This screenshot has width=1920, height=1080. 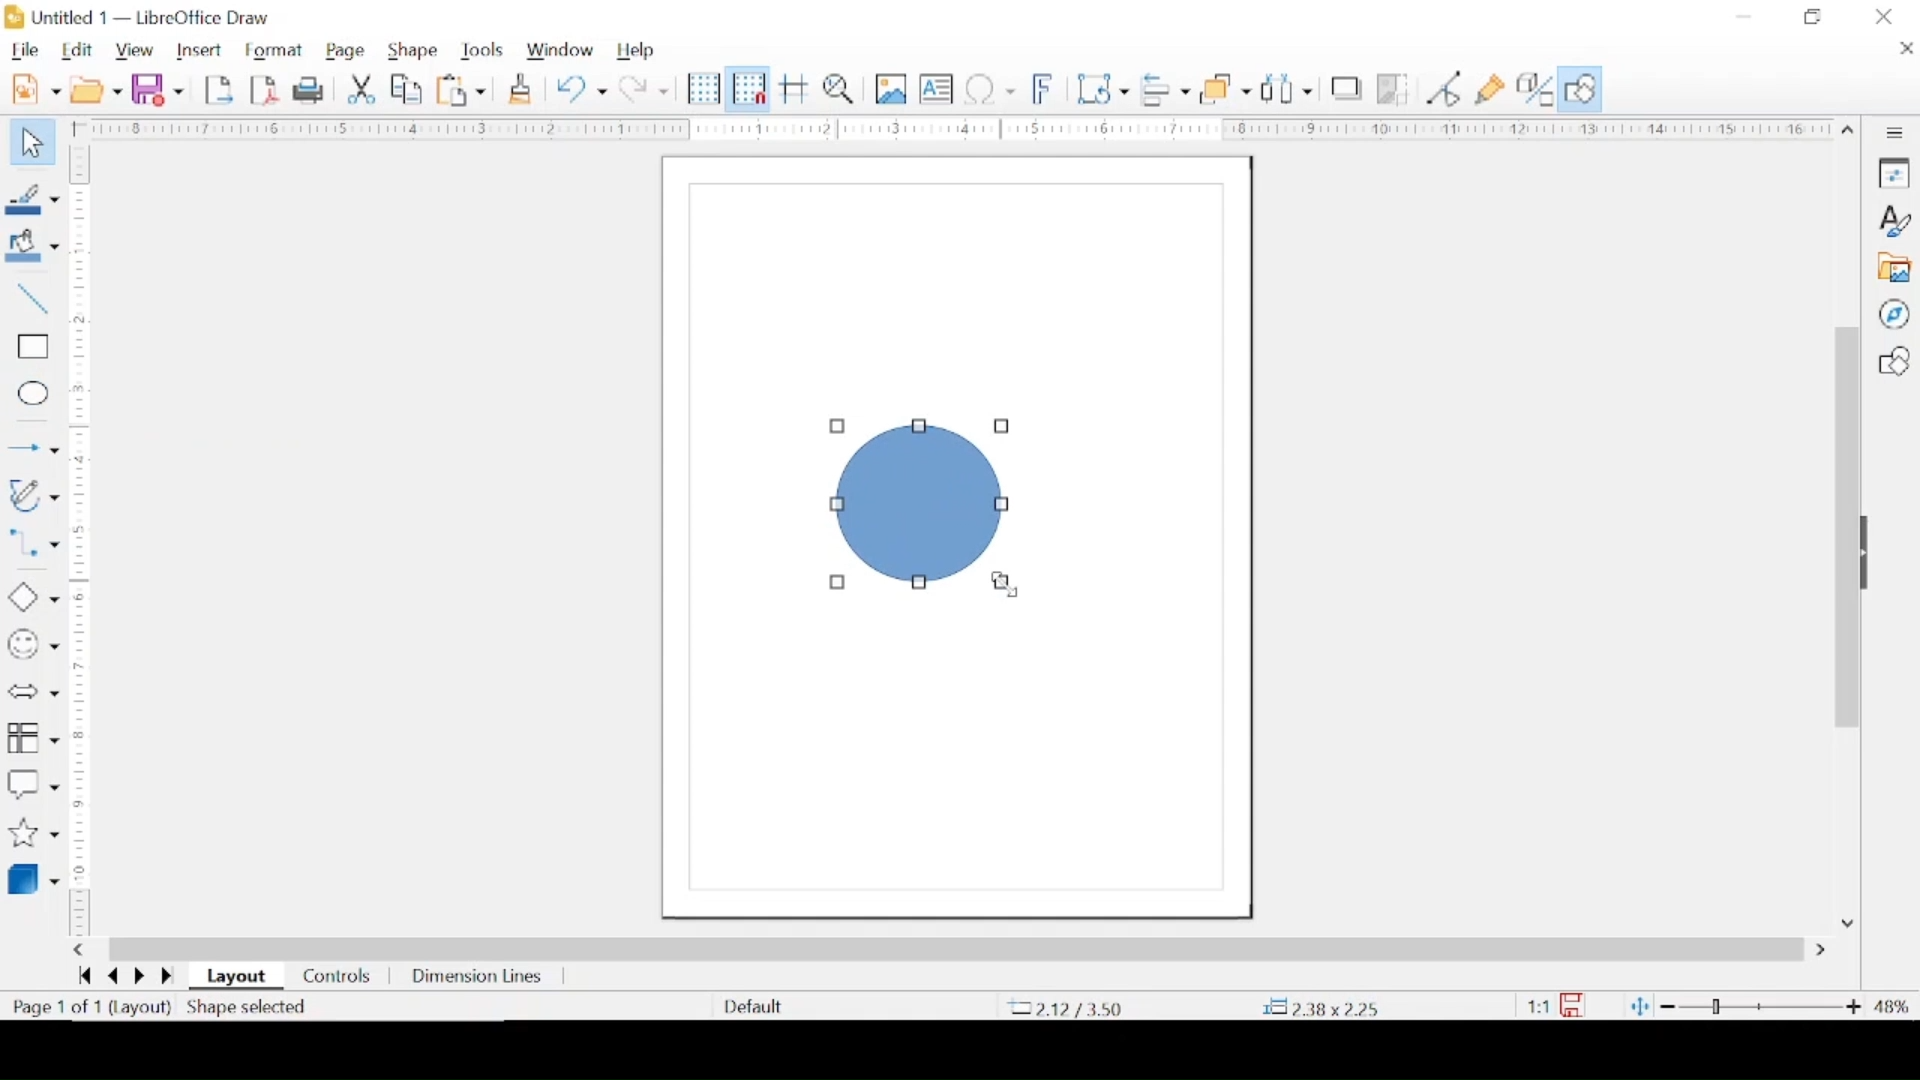 I want to click on insert special characters, so click(x=991, y=89).